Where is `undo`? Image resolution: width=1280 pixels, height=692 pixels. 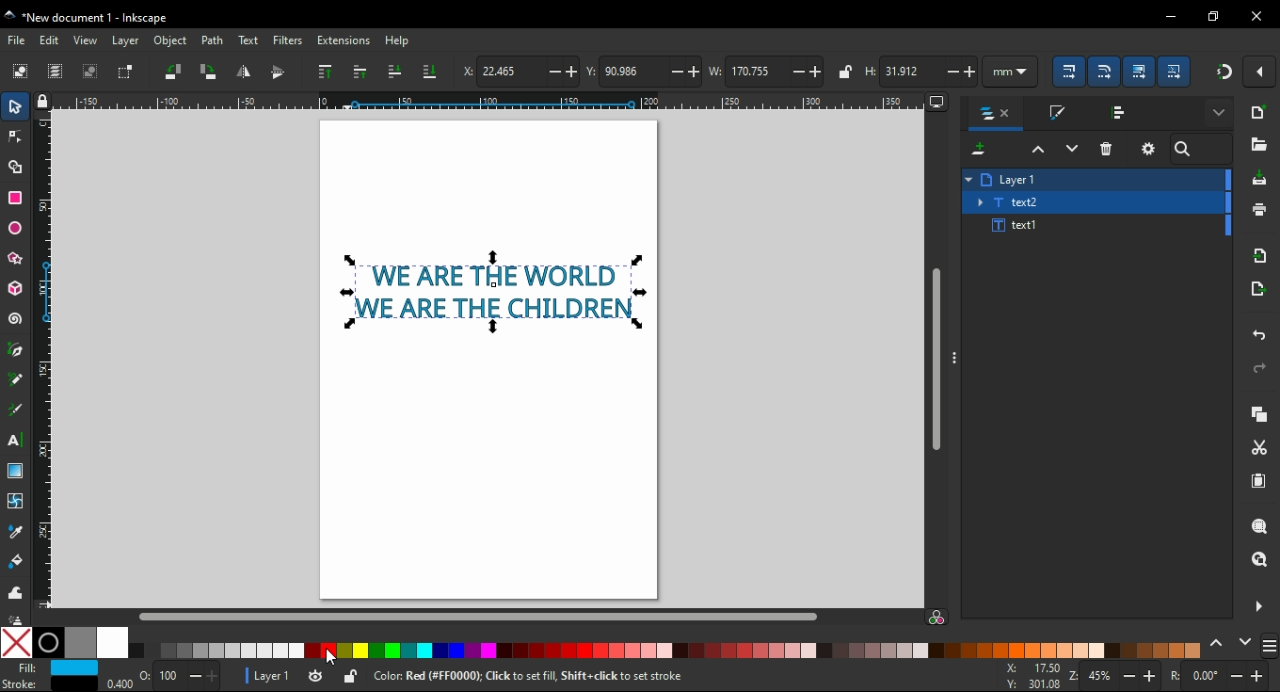 undo is located at coordinates (1258, 335).